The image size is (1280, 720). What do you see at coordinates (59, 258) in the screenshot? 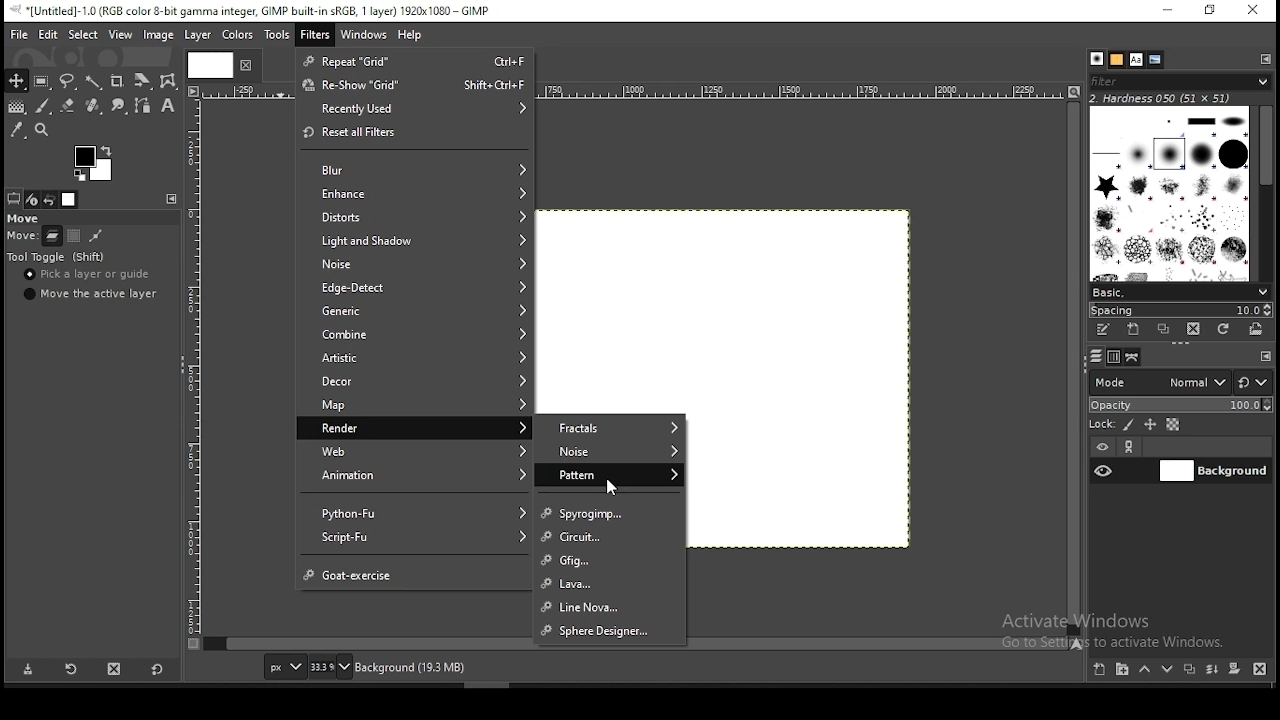
I see `tool toggle` at bounding box center [59, 258].